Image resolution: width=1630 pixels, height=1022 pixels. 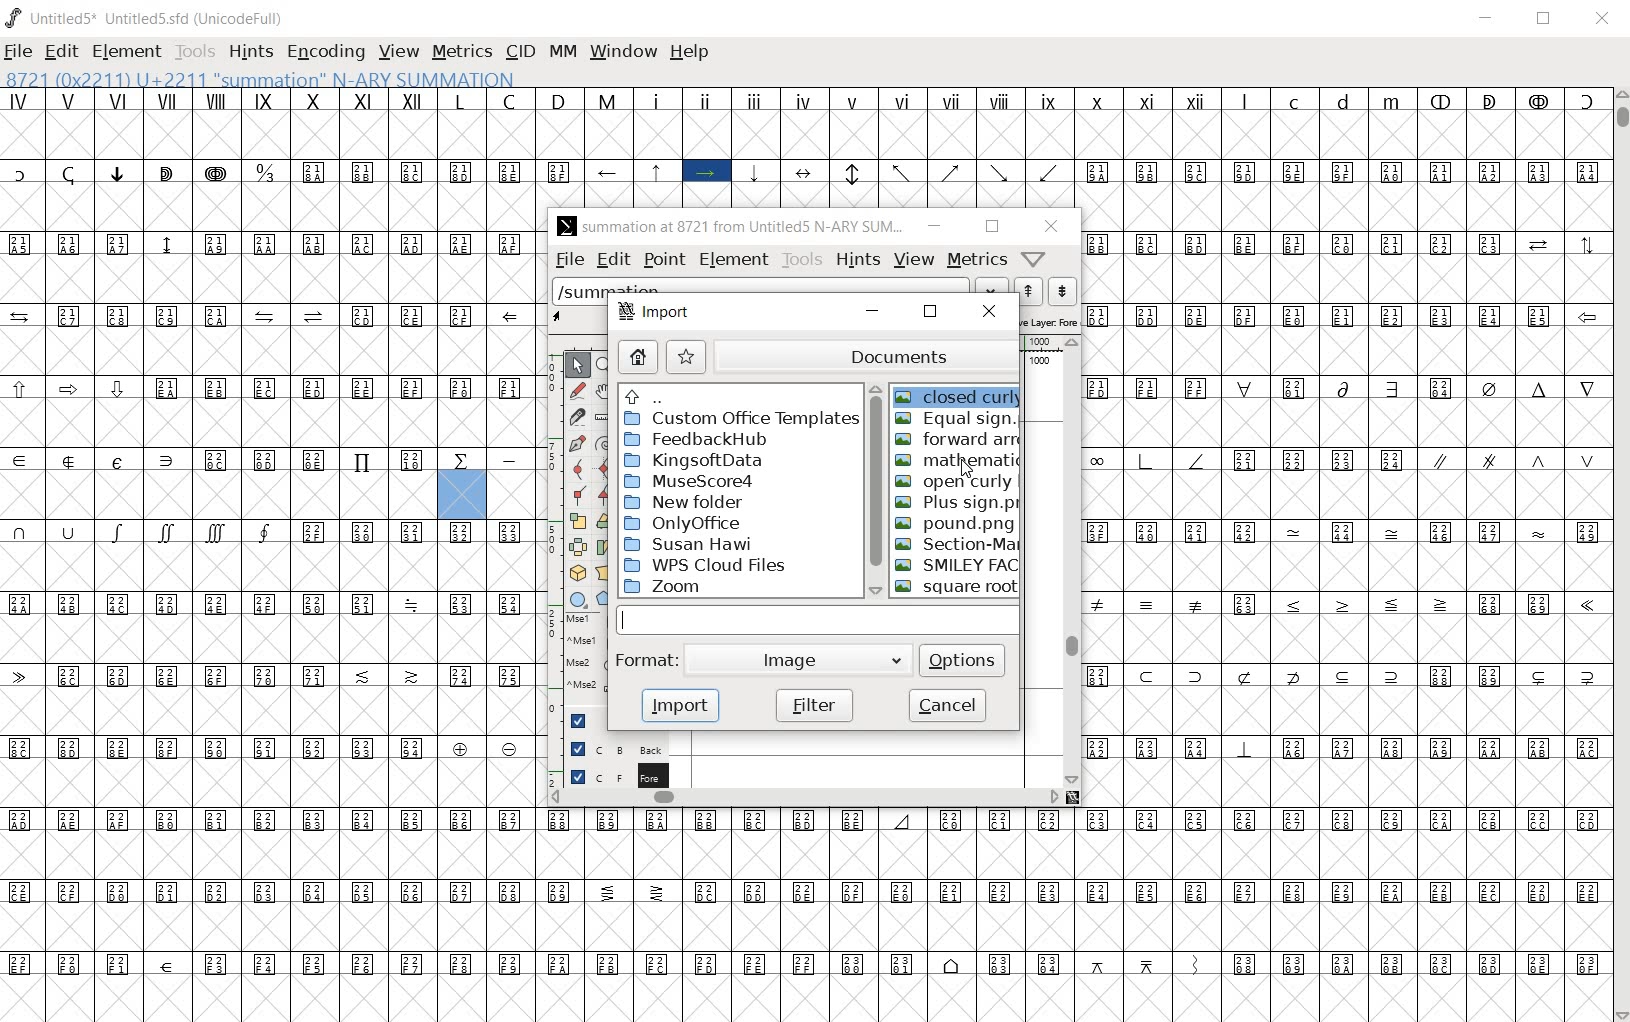 What do you see at coordinates (1074, 560) in the screenshot?
I see `scrollbar` at bounding box center [1074, 560].